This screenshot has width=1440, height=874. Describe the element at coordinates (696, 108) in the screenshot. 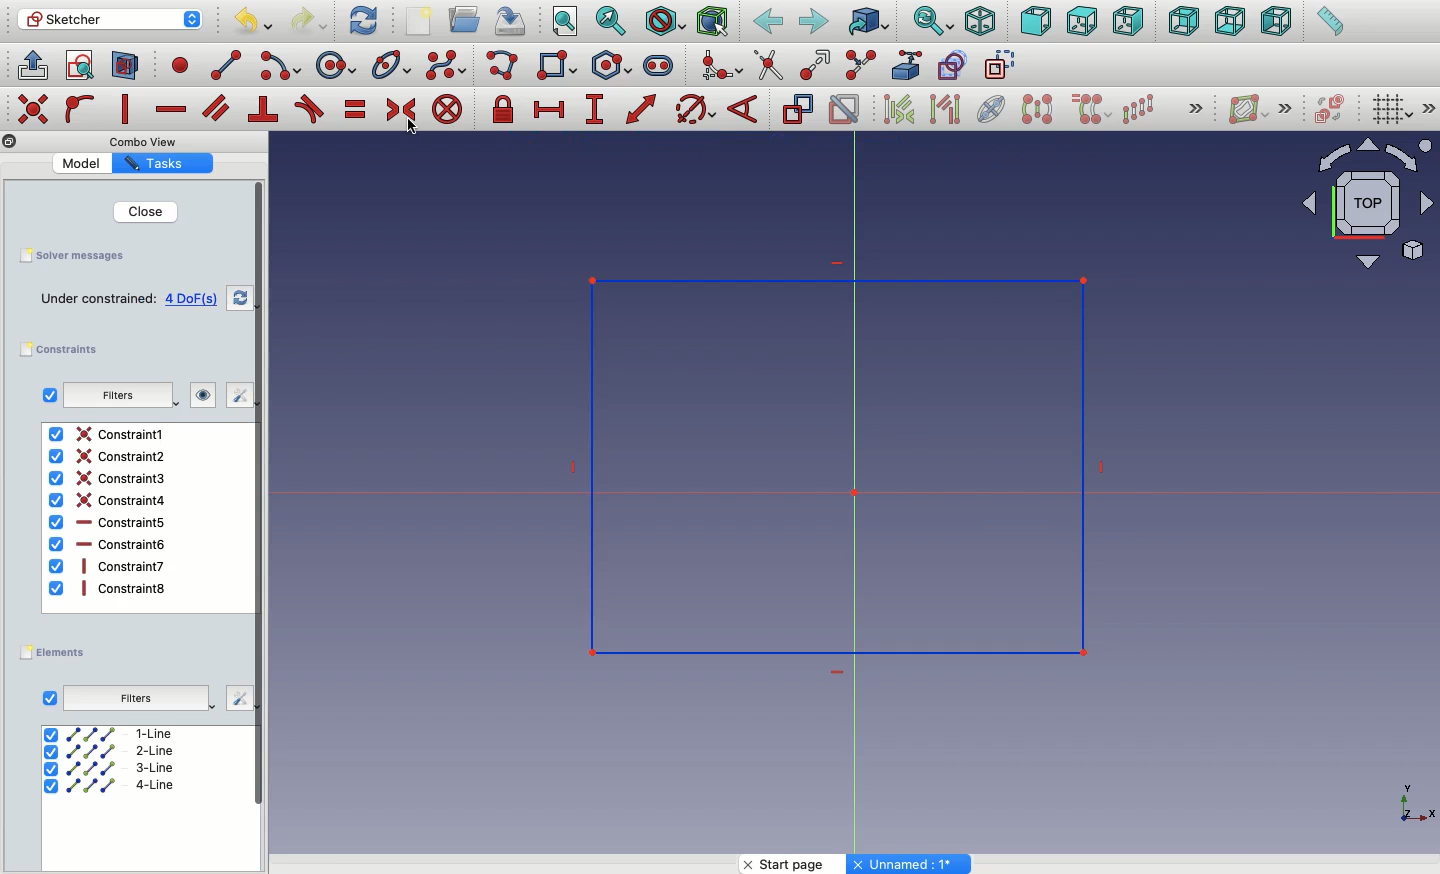

I see `constrain circle ` at that location.